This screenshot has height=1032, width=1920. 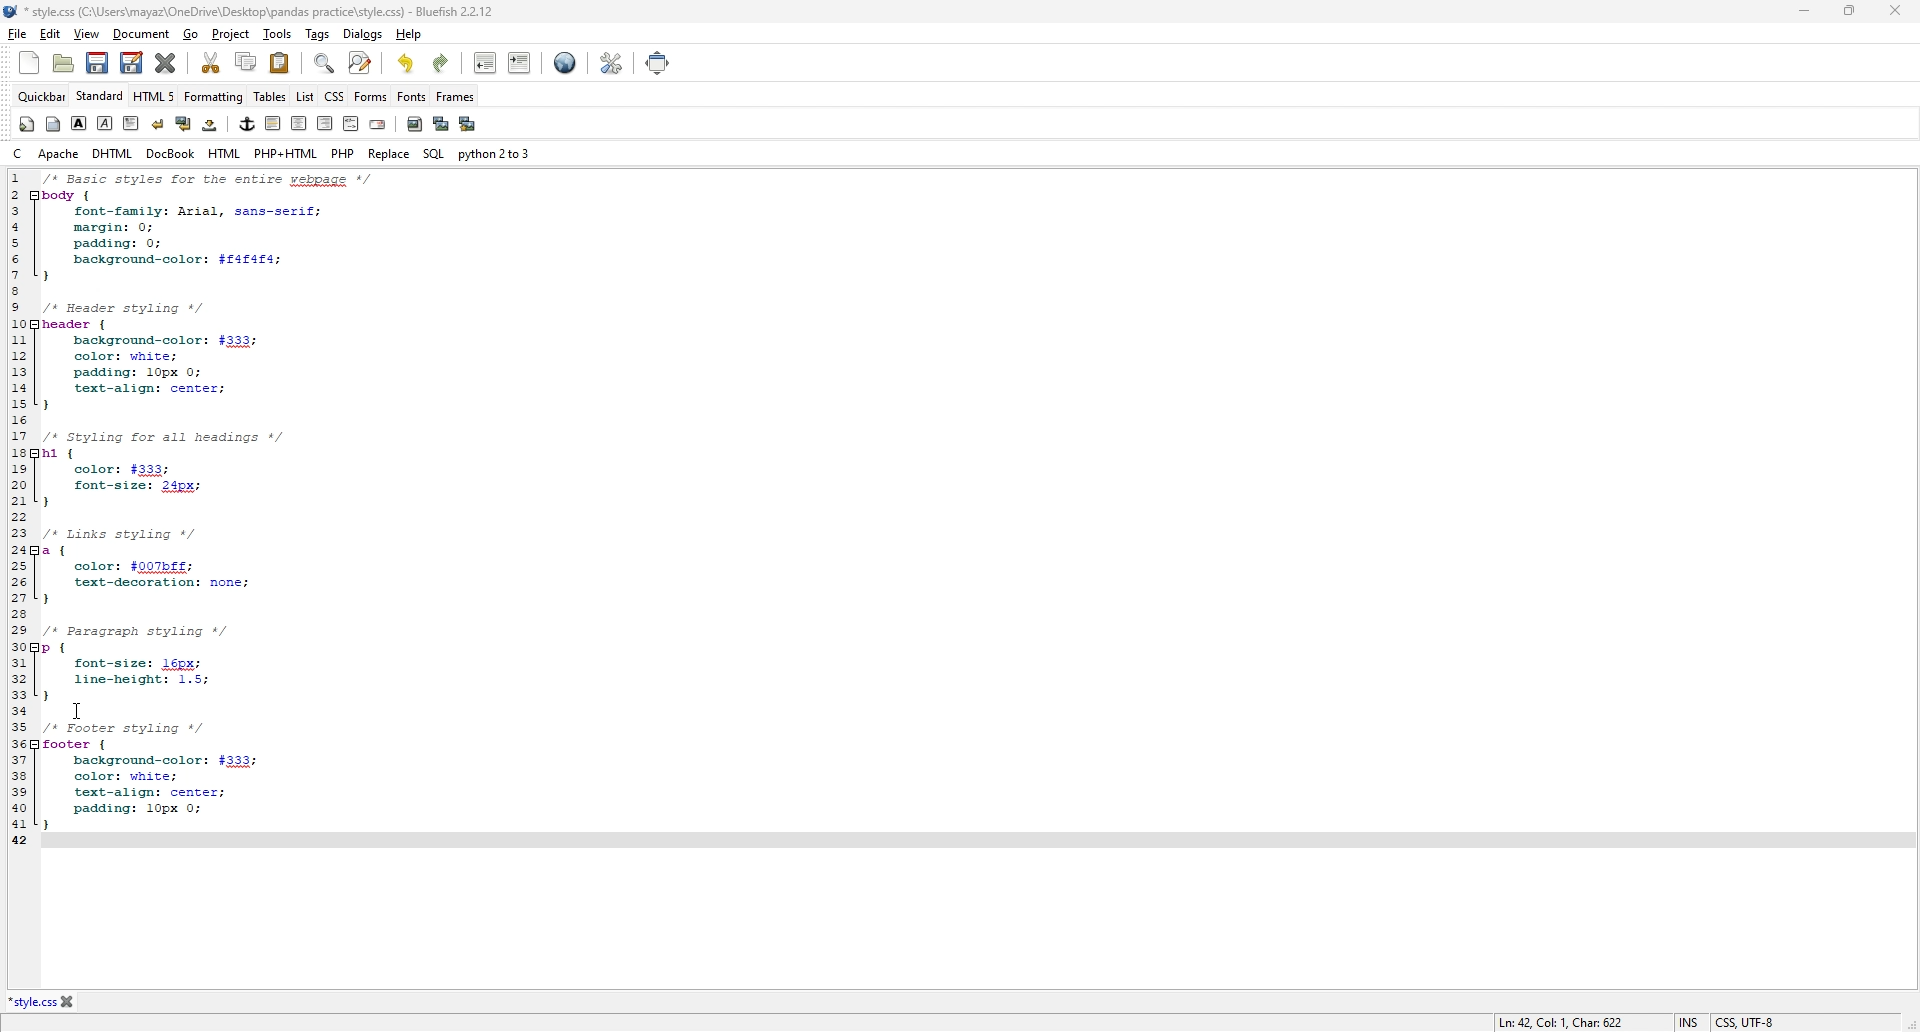 I want to click on tools, so click(x=277, y=33).